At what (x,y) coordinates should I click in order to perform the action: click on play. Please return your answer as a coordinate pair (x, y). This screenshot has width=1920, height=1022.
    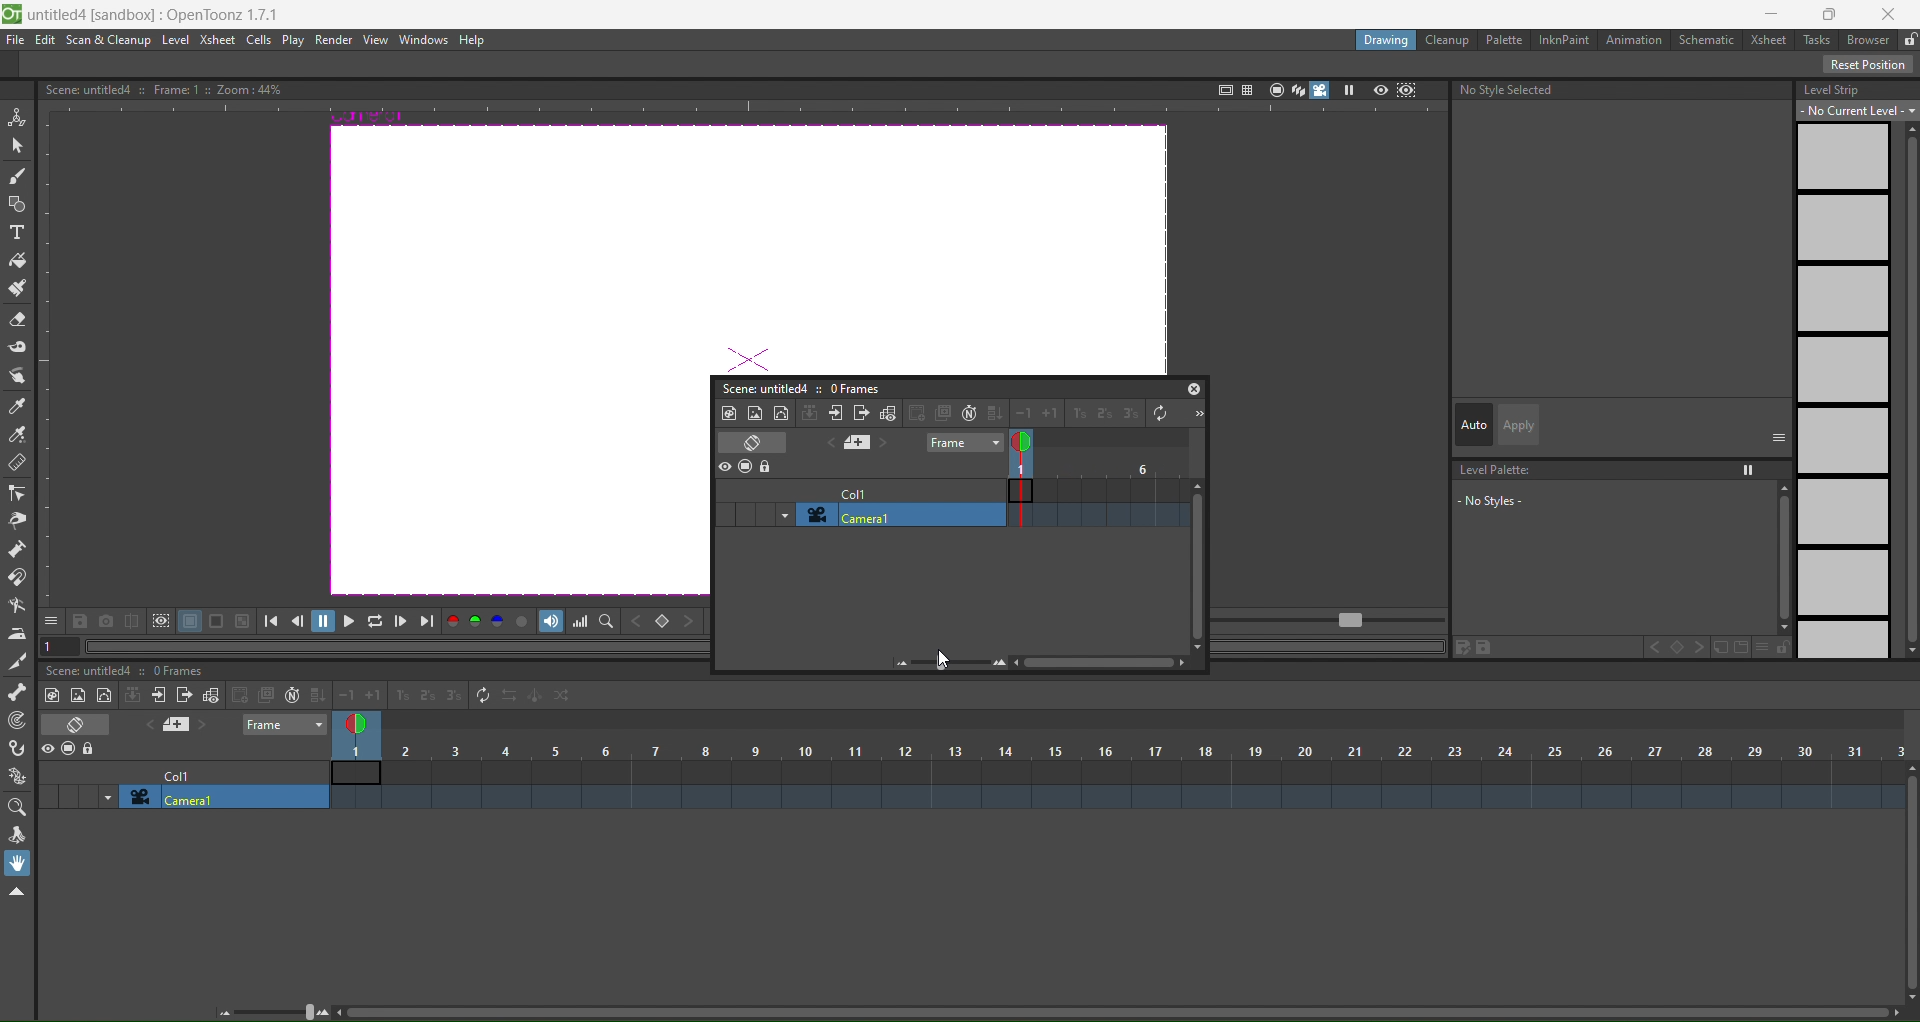
    Looking at the image, I should click on (293, 41).